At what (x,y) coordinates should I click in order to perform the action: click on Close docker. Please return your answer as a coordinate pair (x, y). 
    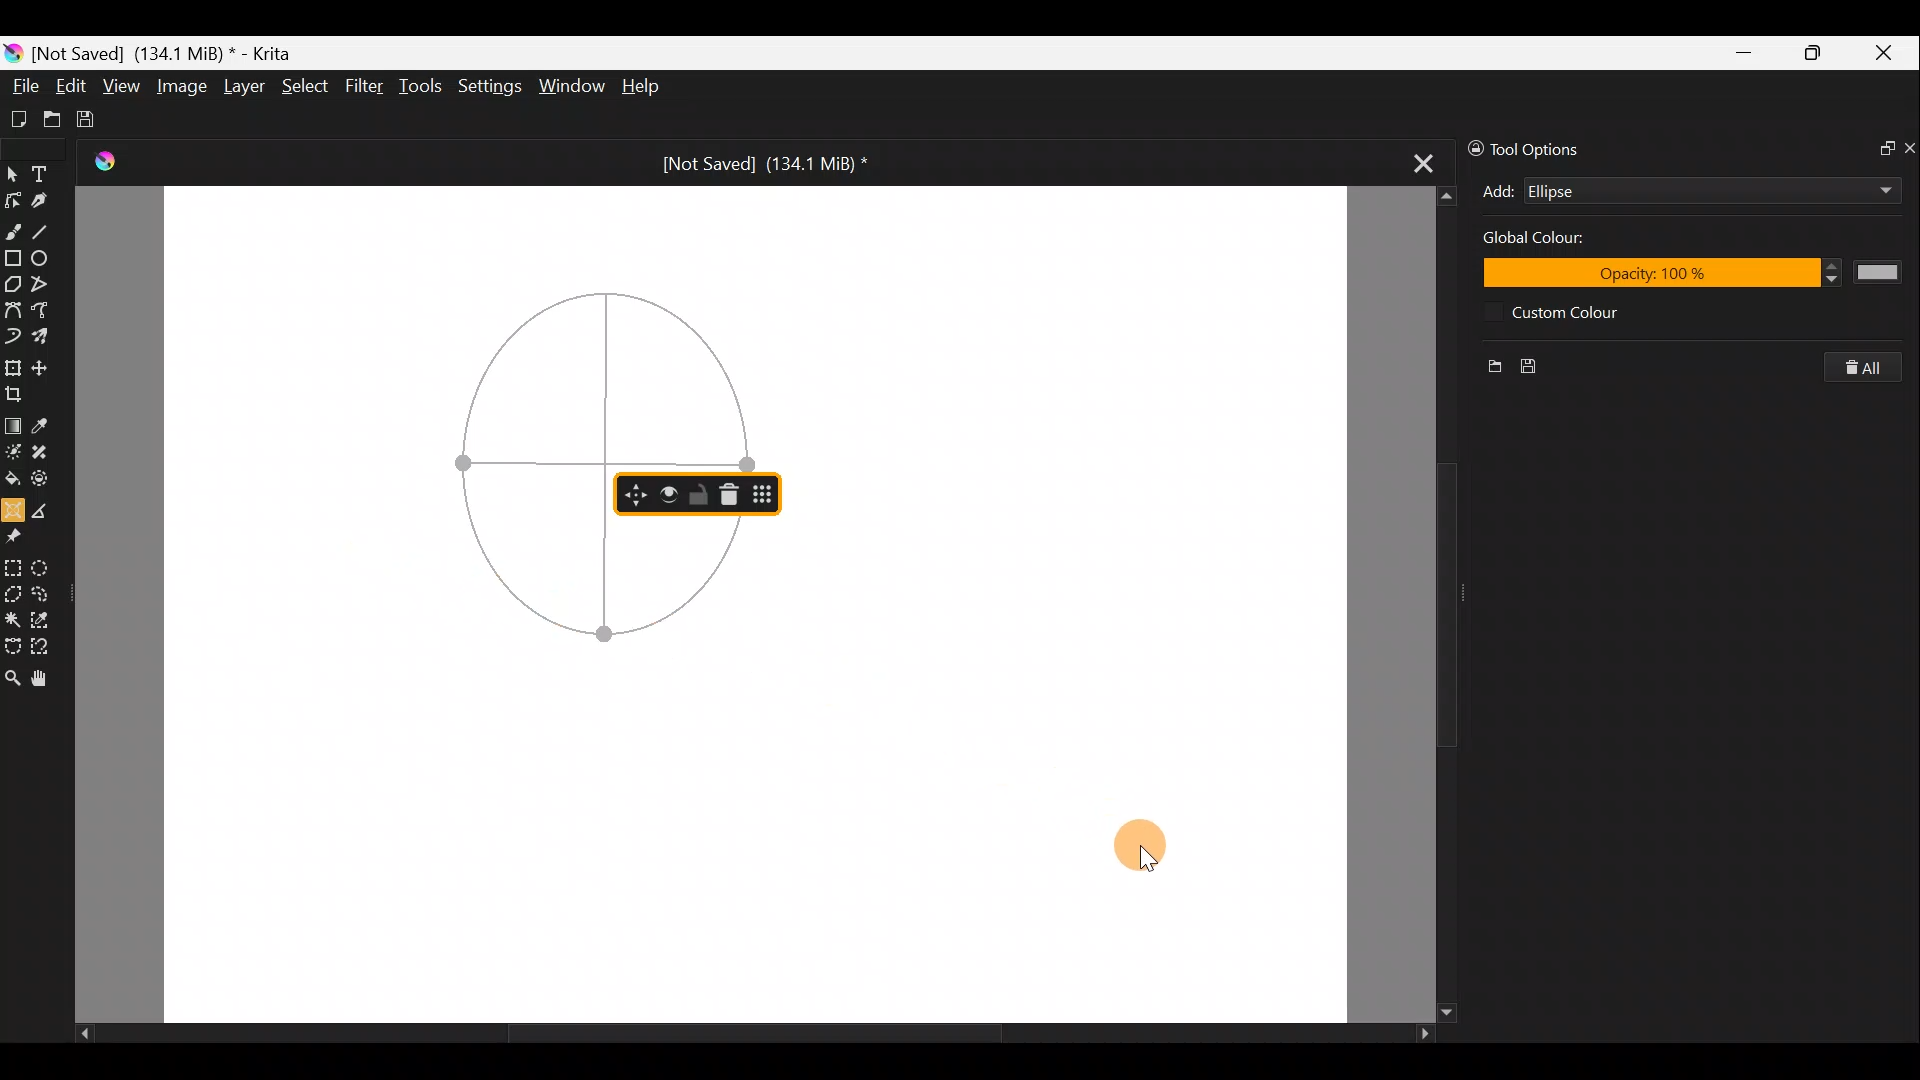
    Looking at the image, I should click on (1908, 147).